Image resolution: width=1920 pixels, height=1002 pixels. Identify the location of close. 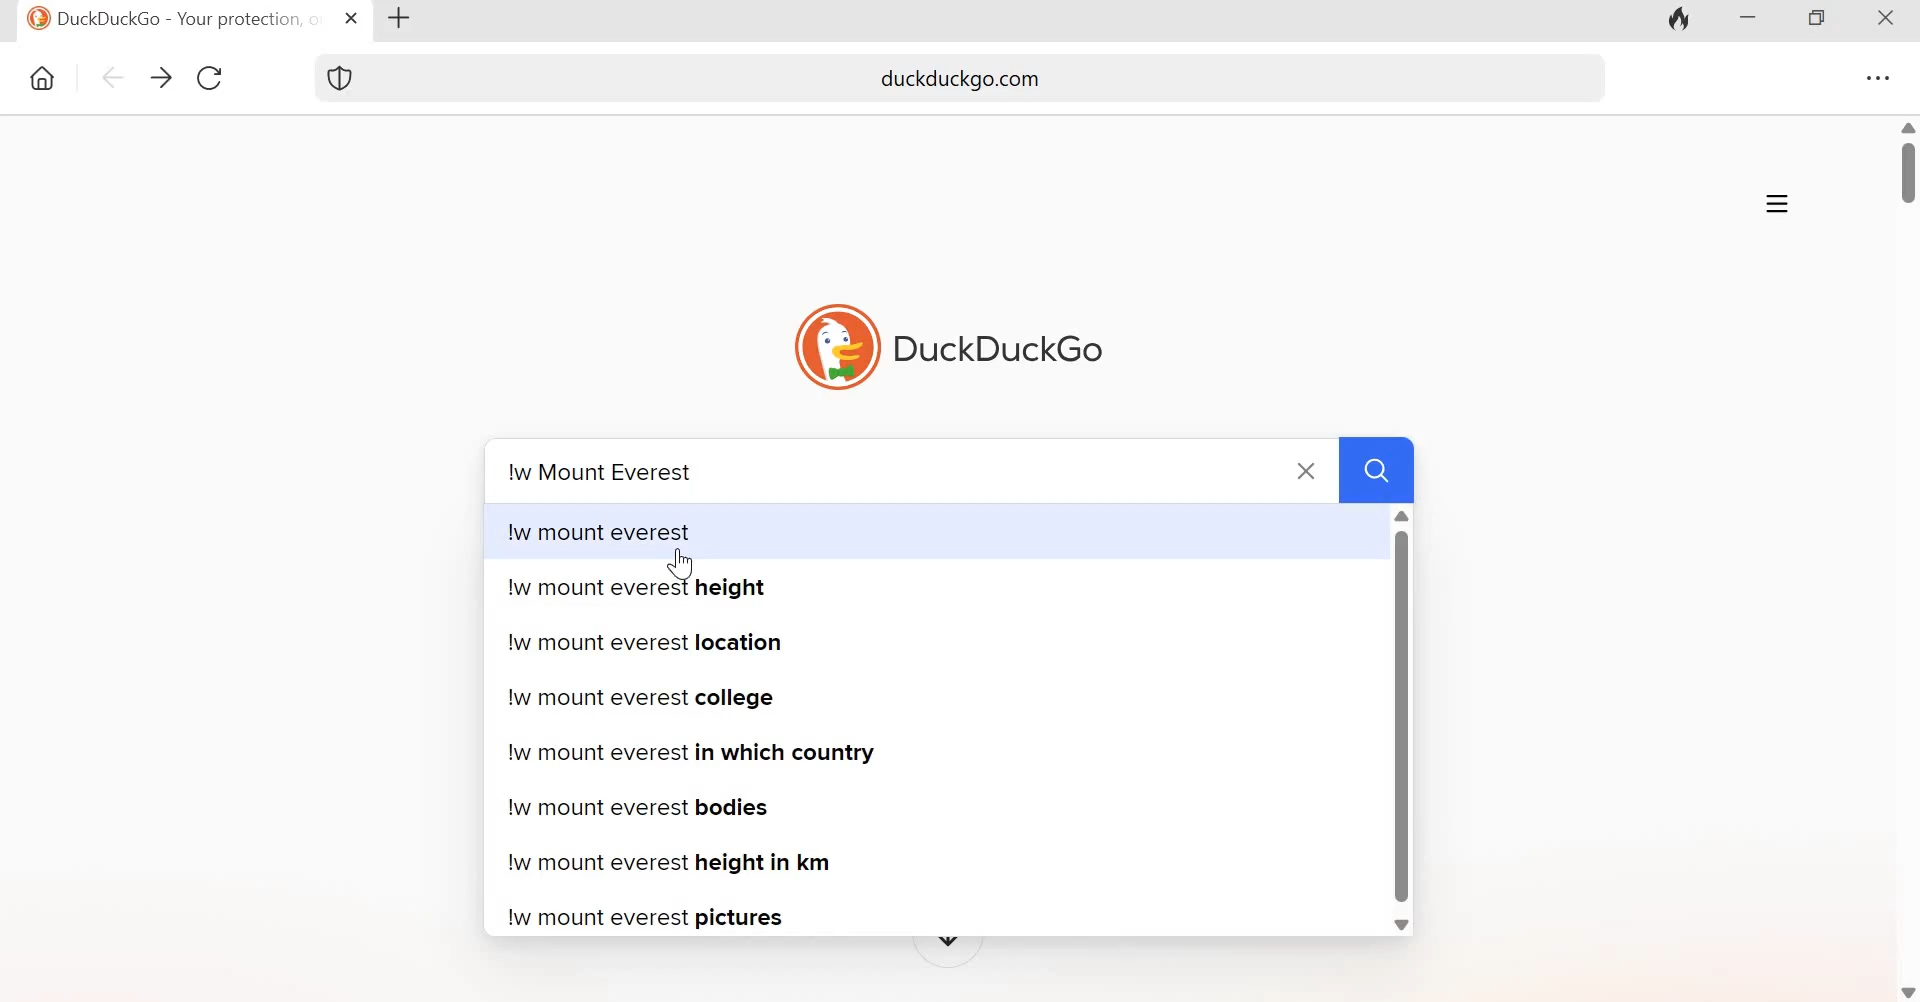
(1309, 468).